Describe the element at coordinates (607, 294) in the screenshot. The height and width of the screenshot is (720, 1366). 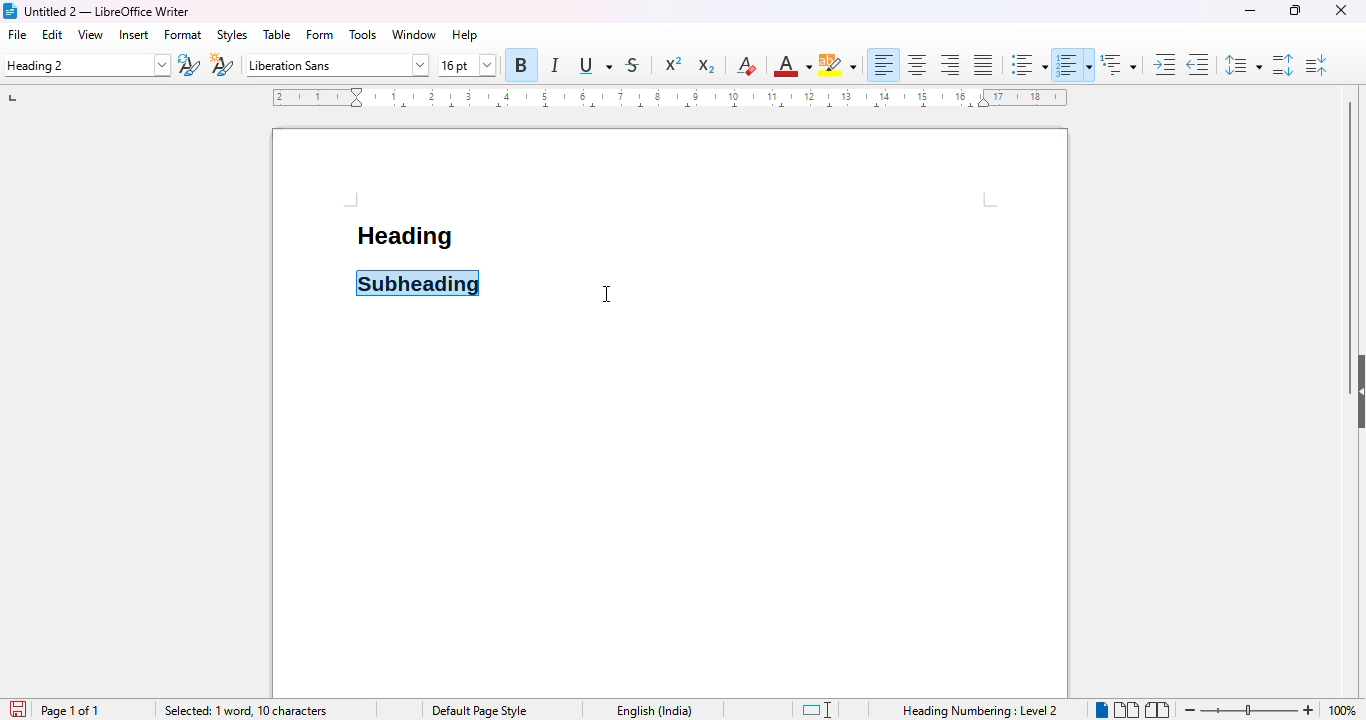
I see `cursor` at that location.